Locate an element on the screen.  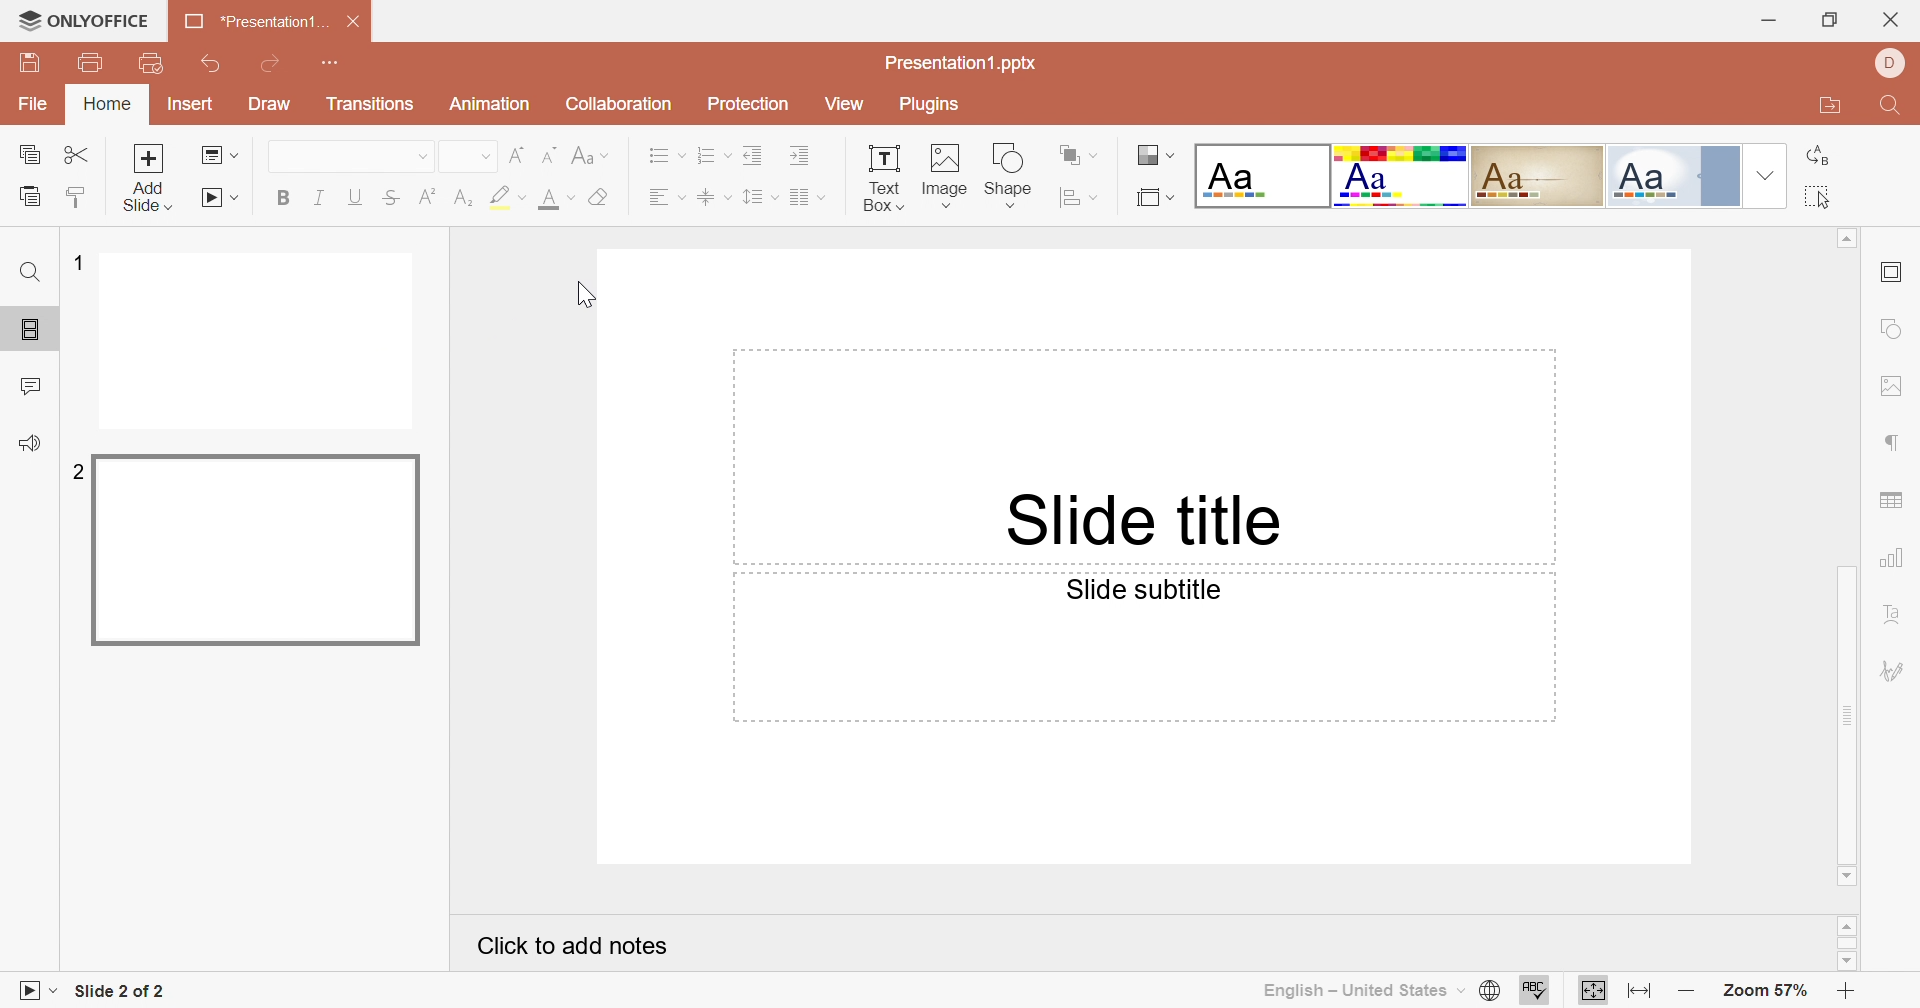
Collaboration is located at coordinates (617, 105).